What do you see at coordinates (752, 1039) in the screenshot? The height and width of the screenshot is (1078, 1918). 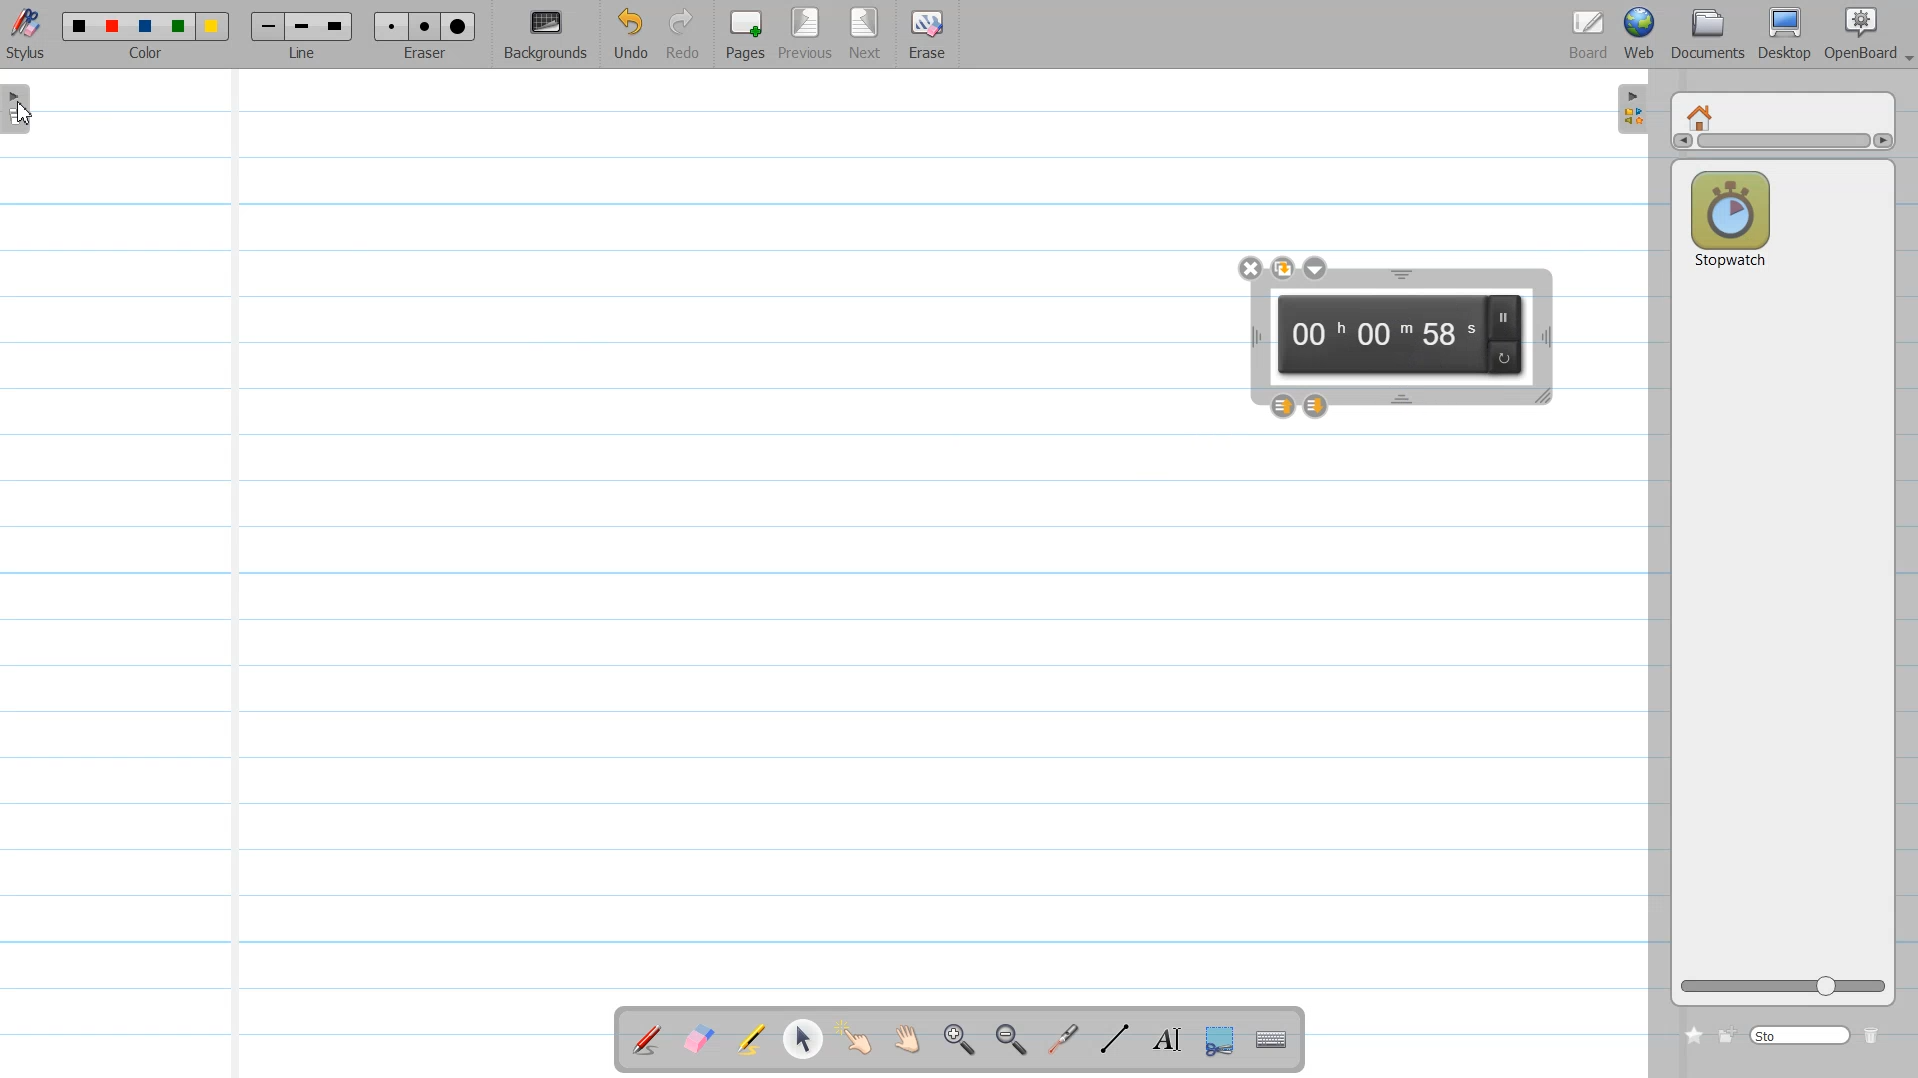 I see `Highlight` at bounding box center [752, 1039].